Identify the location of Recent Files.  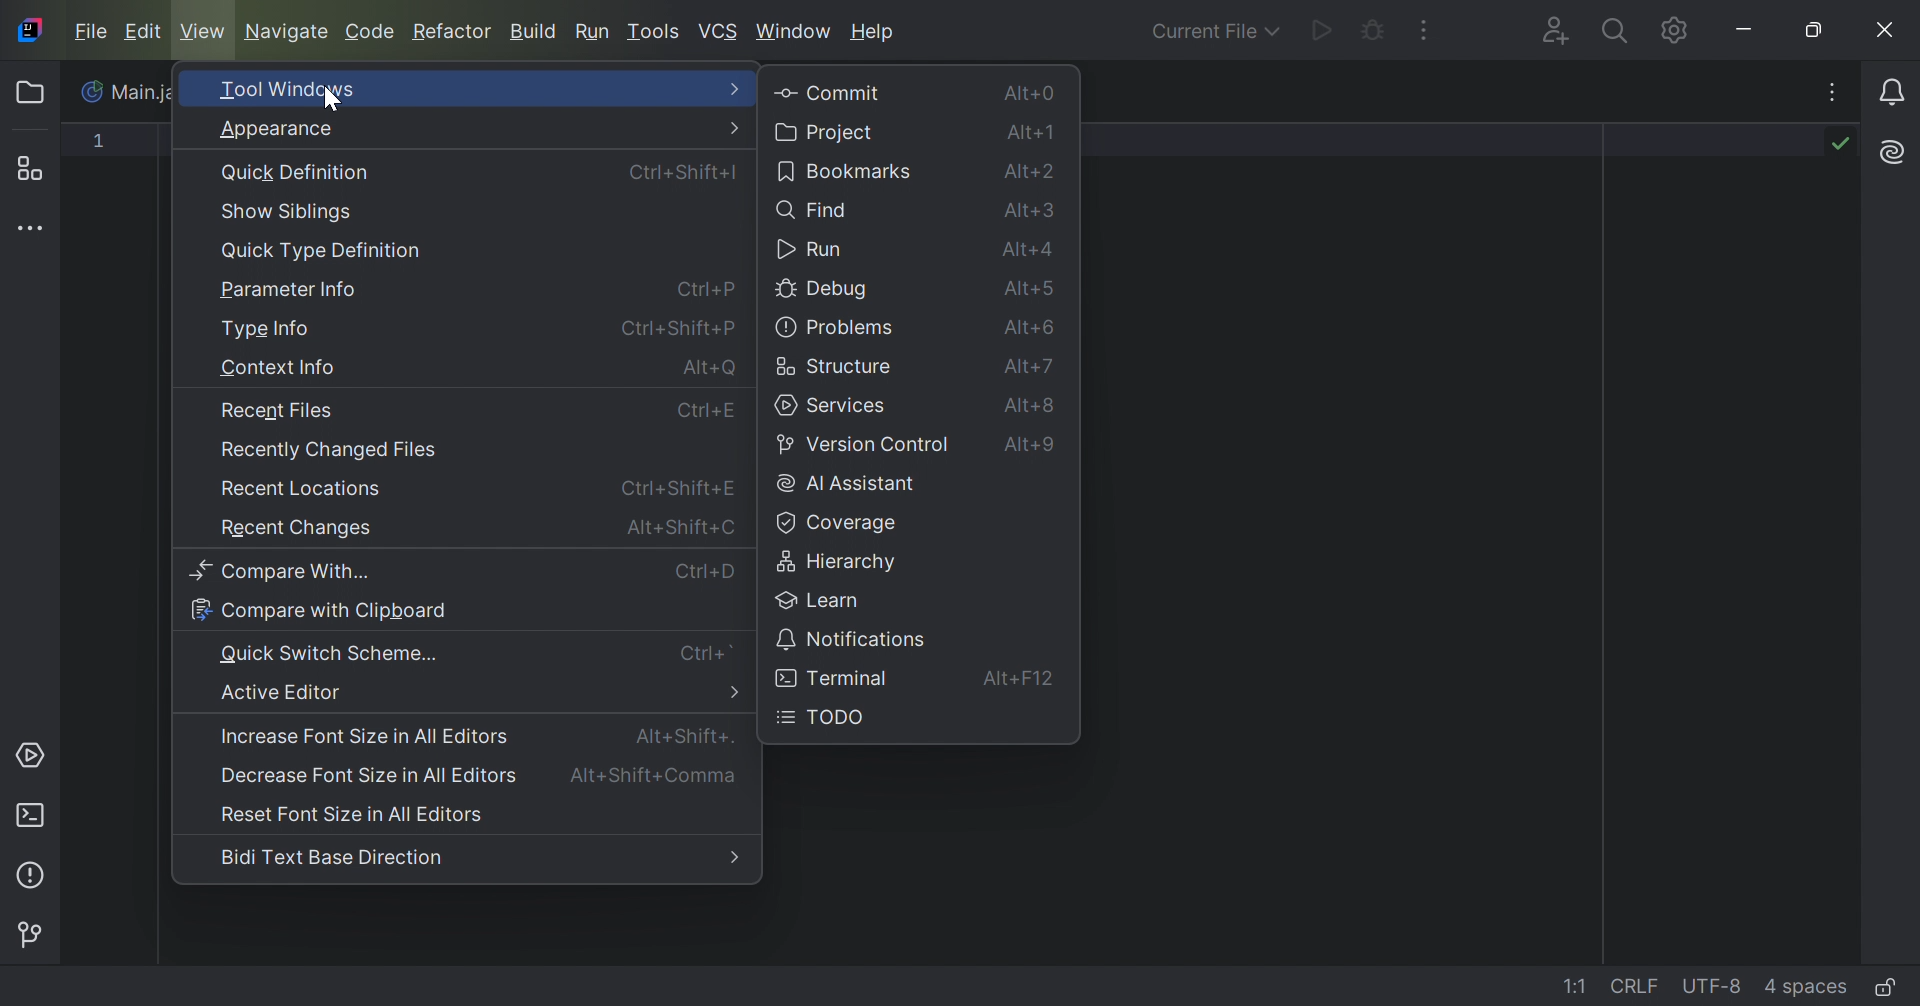
(276, 411).